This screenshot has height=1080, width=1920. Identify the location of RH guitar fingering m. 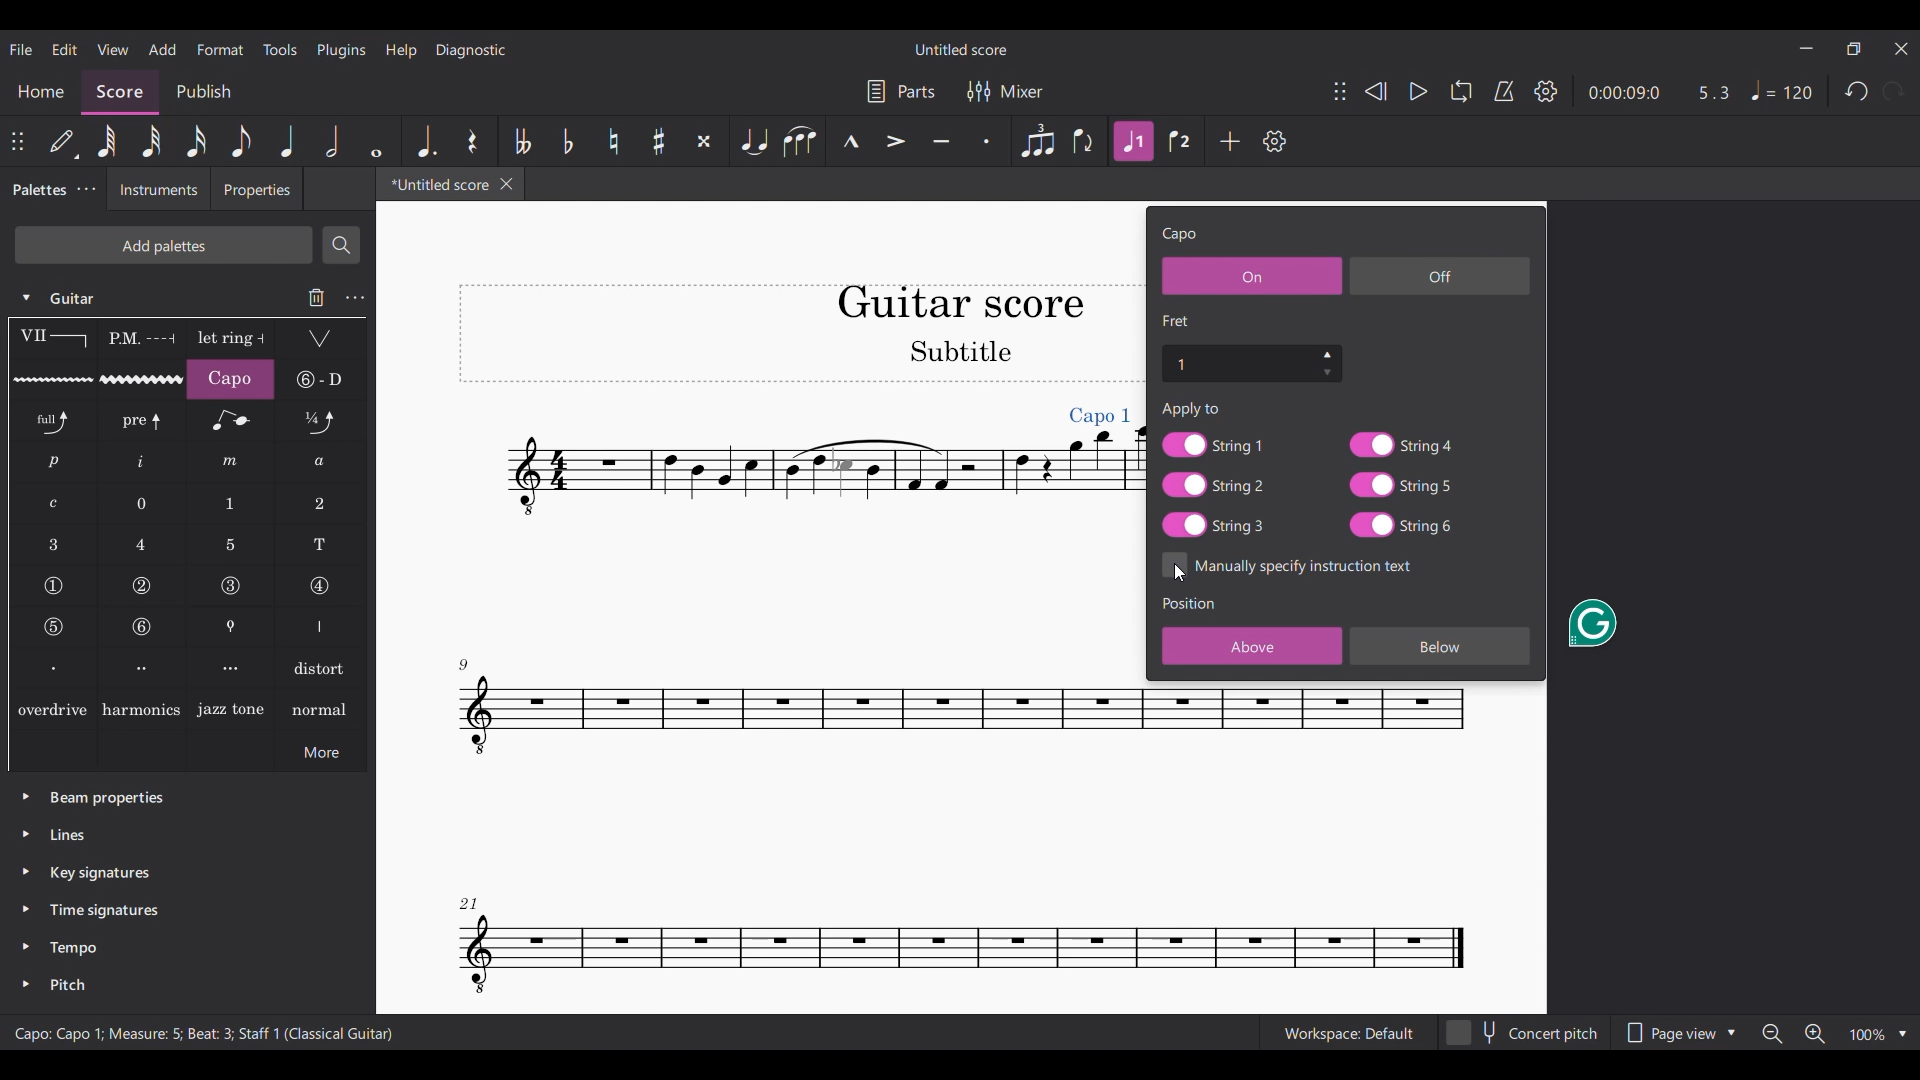
(230, 462).